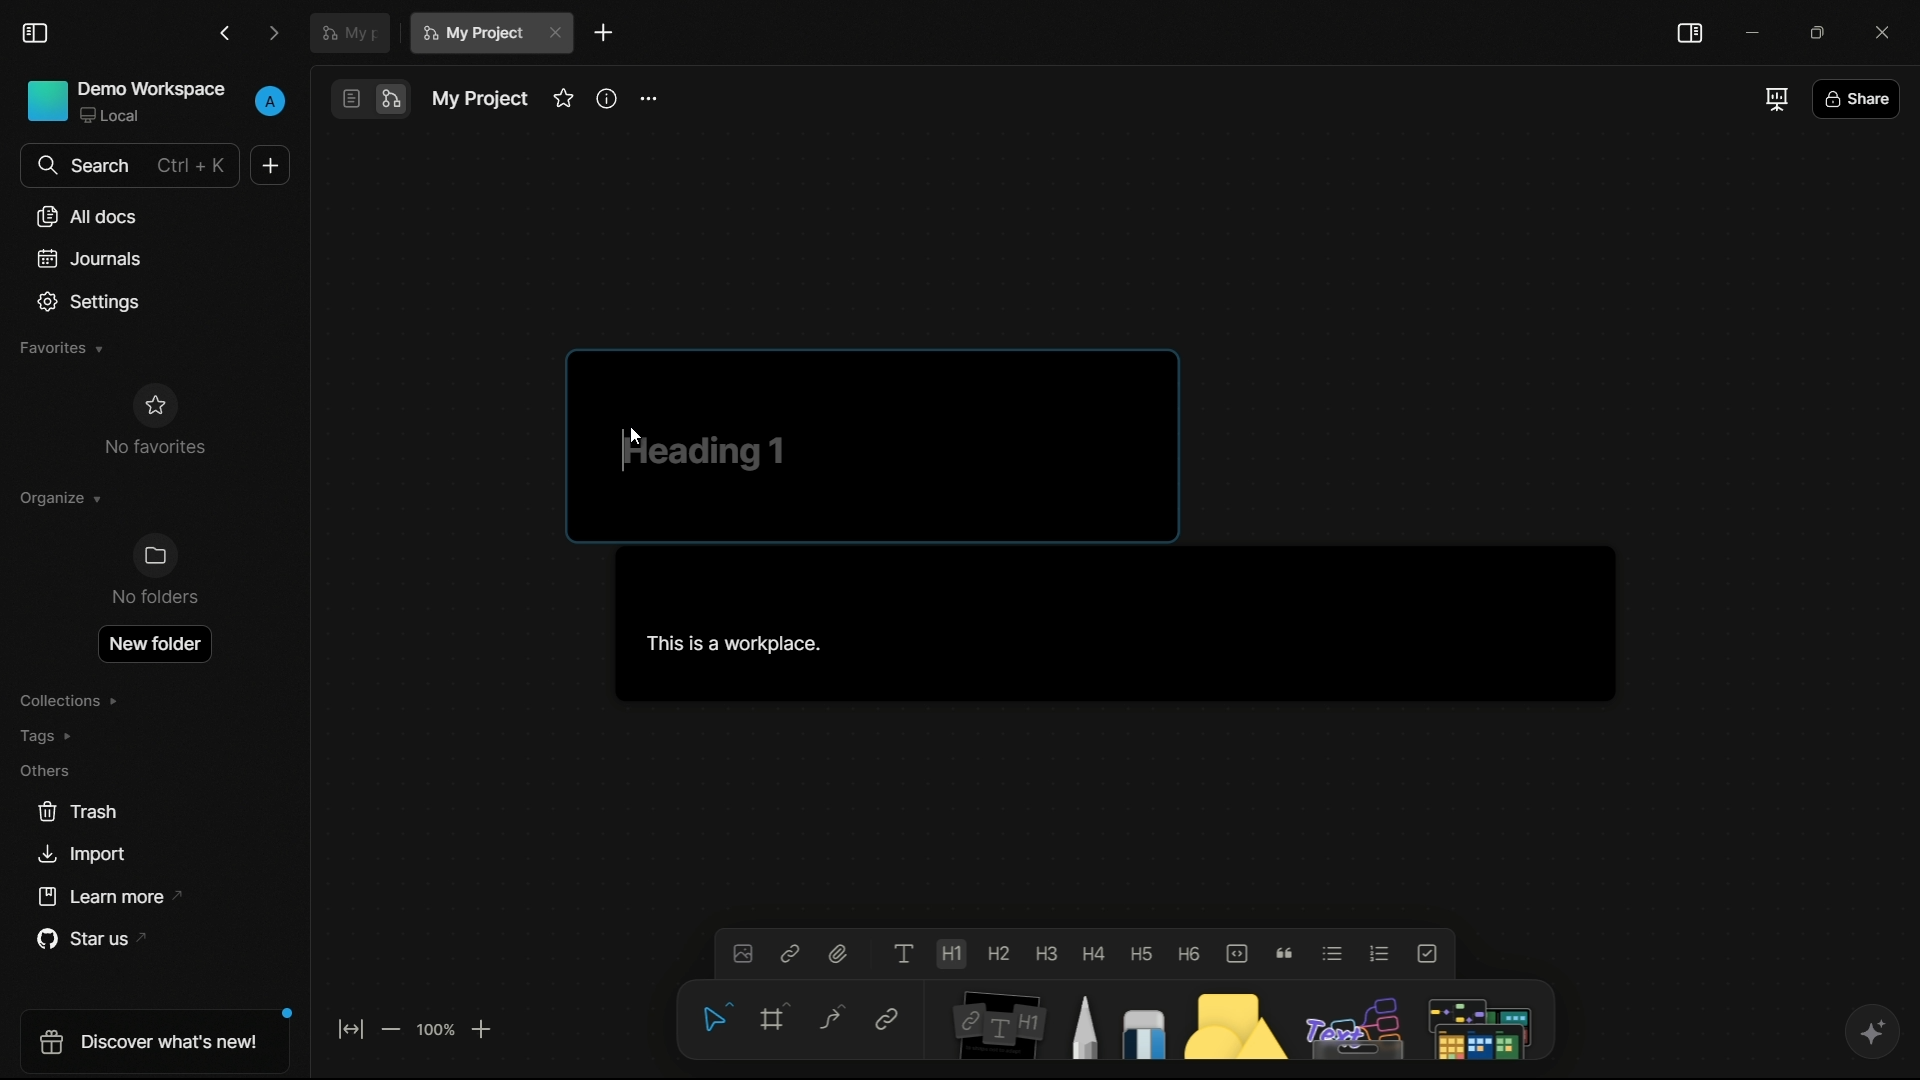 The width and height of the screenshot is (1920, 1080). I want to click on attach, so click(840, 950).